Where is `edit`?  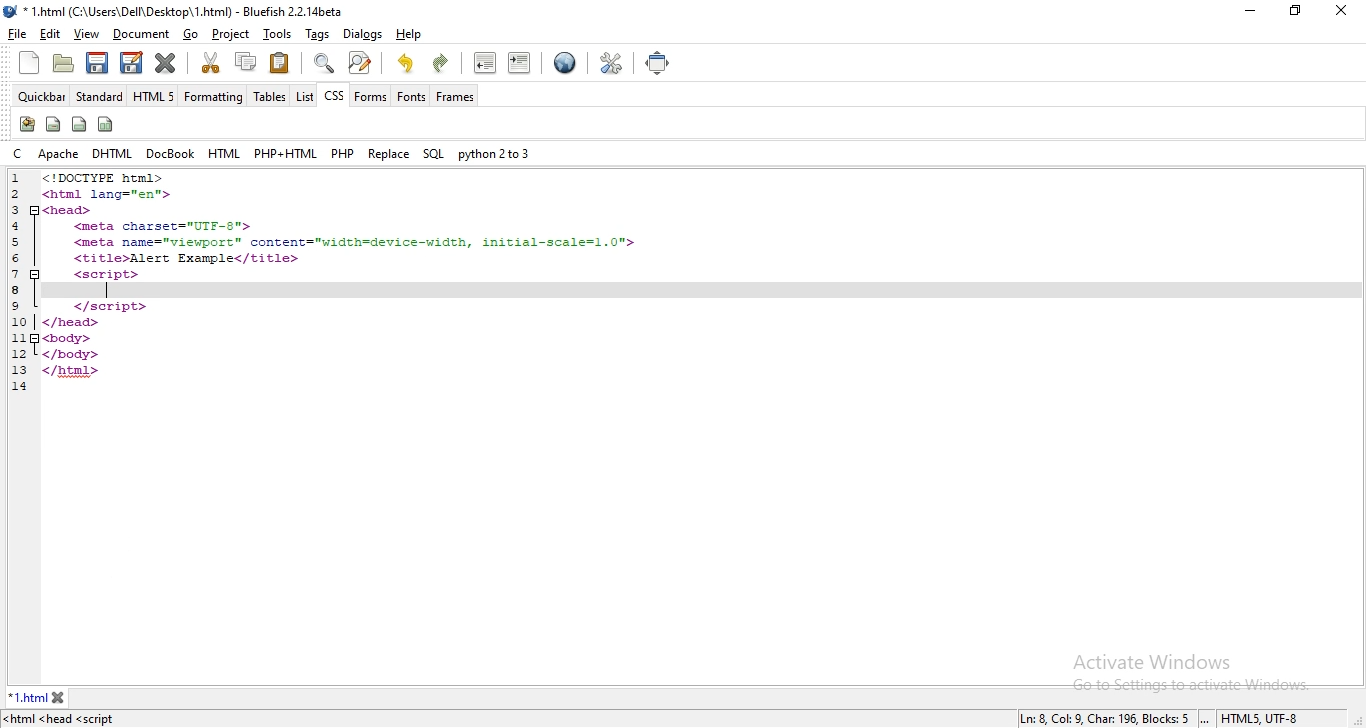 edit is located at coordinates (49, 34).